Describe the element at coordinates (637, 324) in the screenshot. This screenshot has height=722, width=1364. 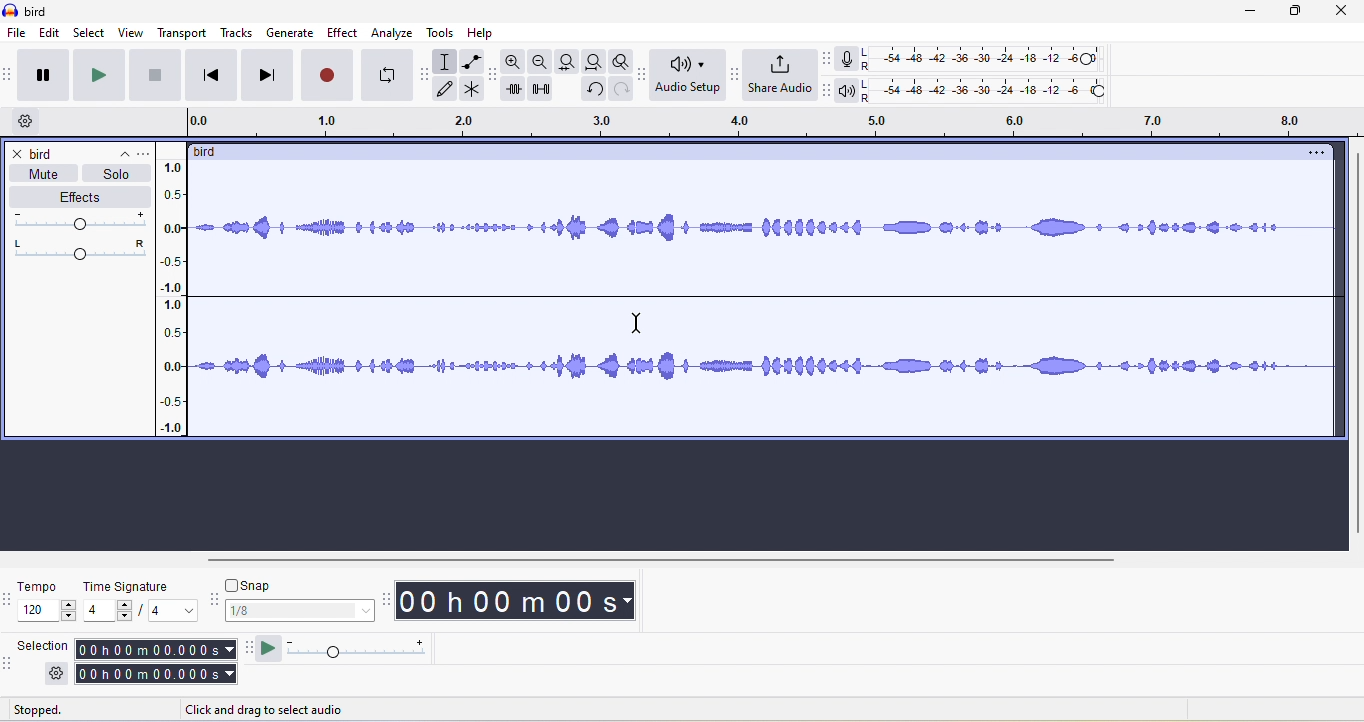
I see `cursor` at that location.